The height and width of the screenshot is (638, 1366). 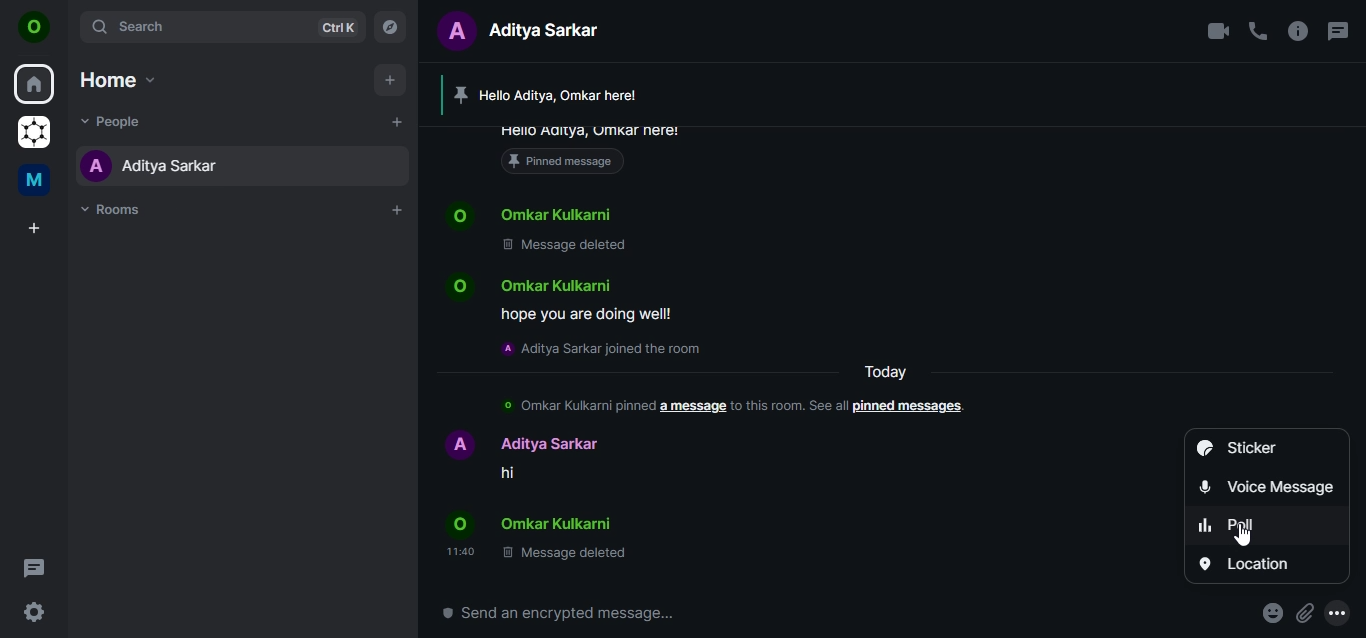 What do you see at coordinates (116, 79) in the screenshot?
I see `home` at bounding box center [116, 79].